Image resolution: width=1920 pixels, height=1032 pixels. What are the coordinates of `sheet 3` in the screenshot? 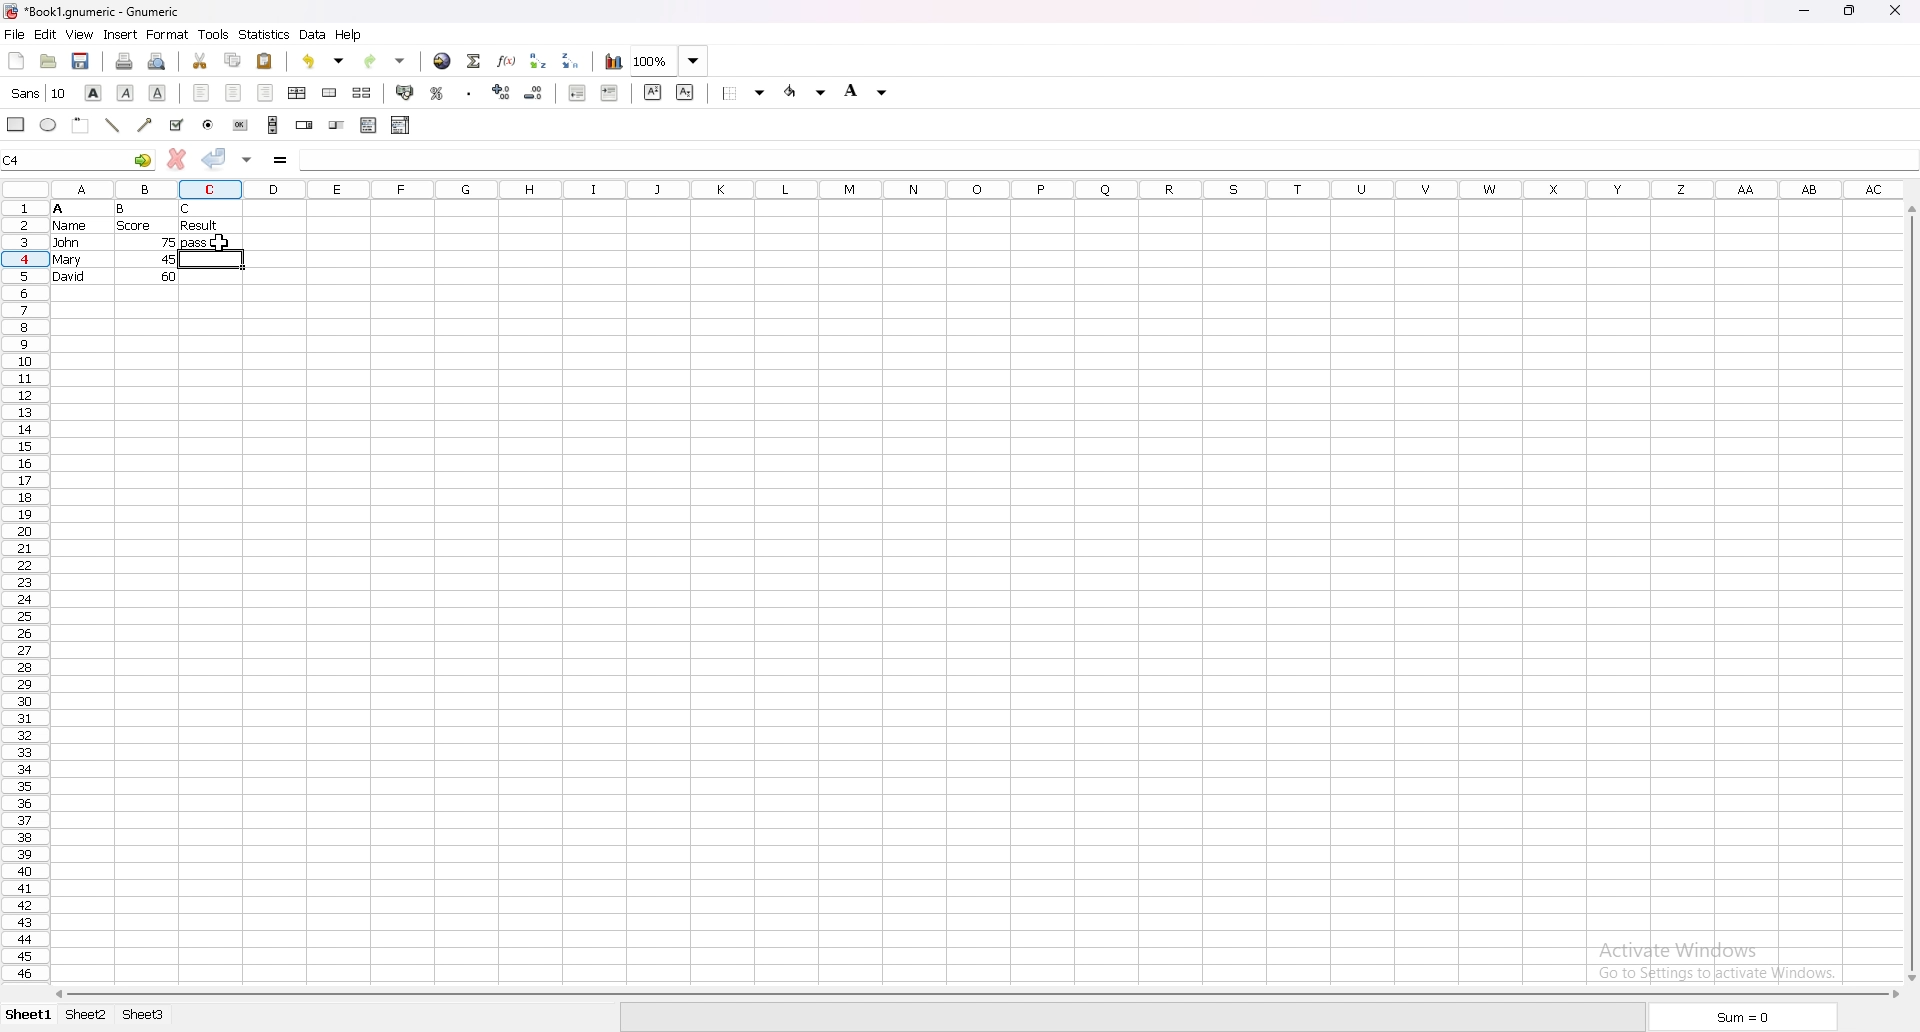 It's located at (147, 1017).